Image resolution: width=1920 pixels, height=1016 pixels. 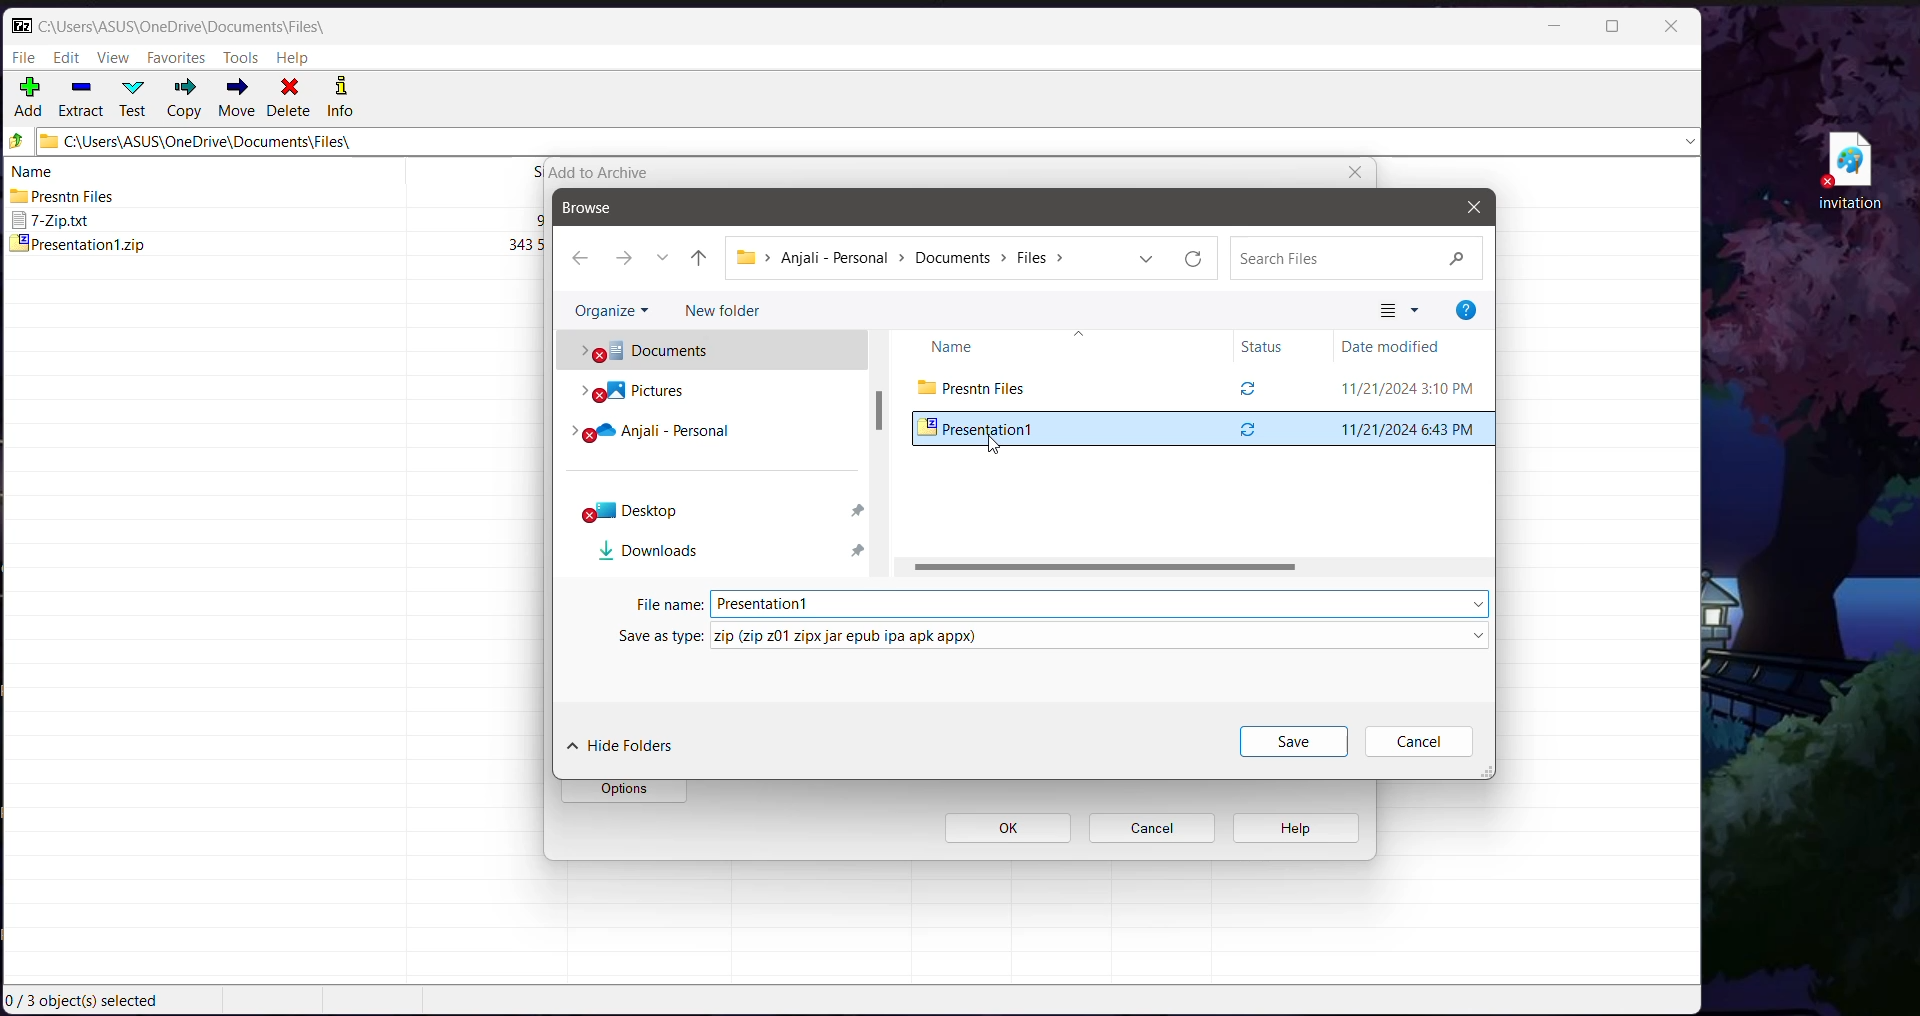 What do you see at coordinates (699, 259) in the screenshot?
I see `Move up one level` at bounding box center [699, 259].